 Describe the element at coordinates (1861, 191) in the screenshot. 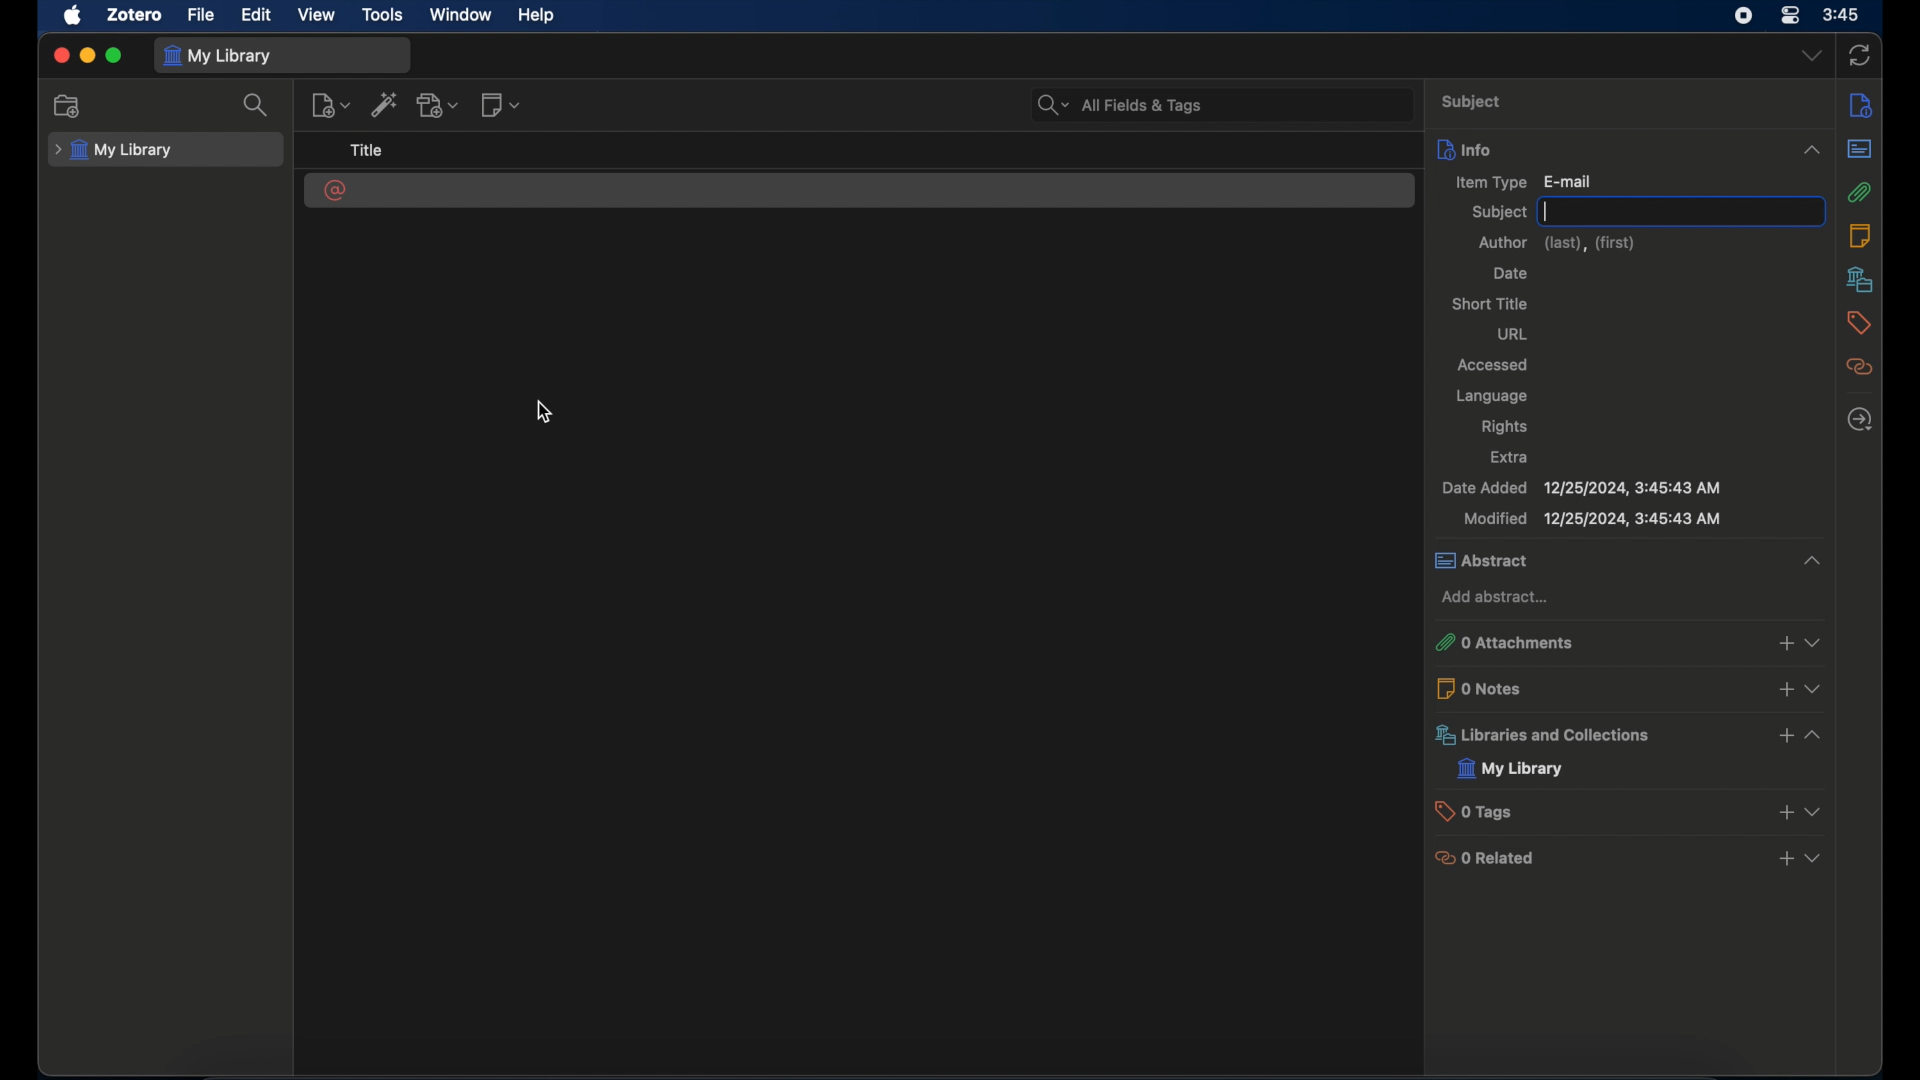

I see `attachments` at that location.